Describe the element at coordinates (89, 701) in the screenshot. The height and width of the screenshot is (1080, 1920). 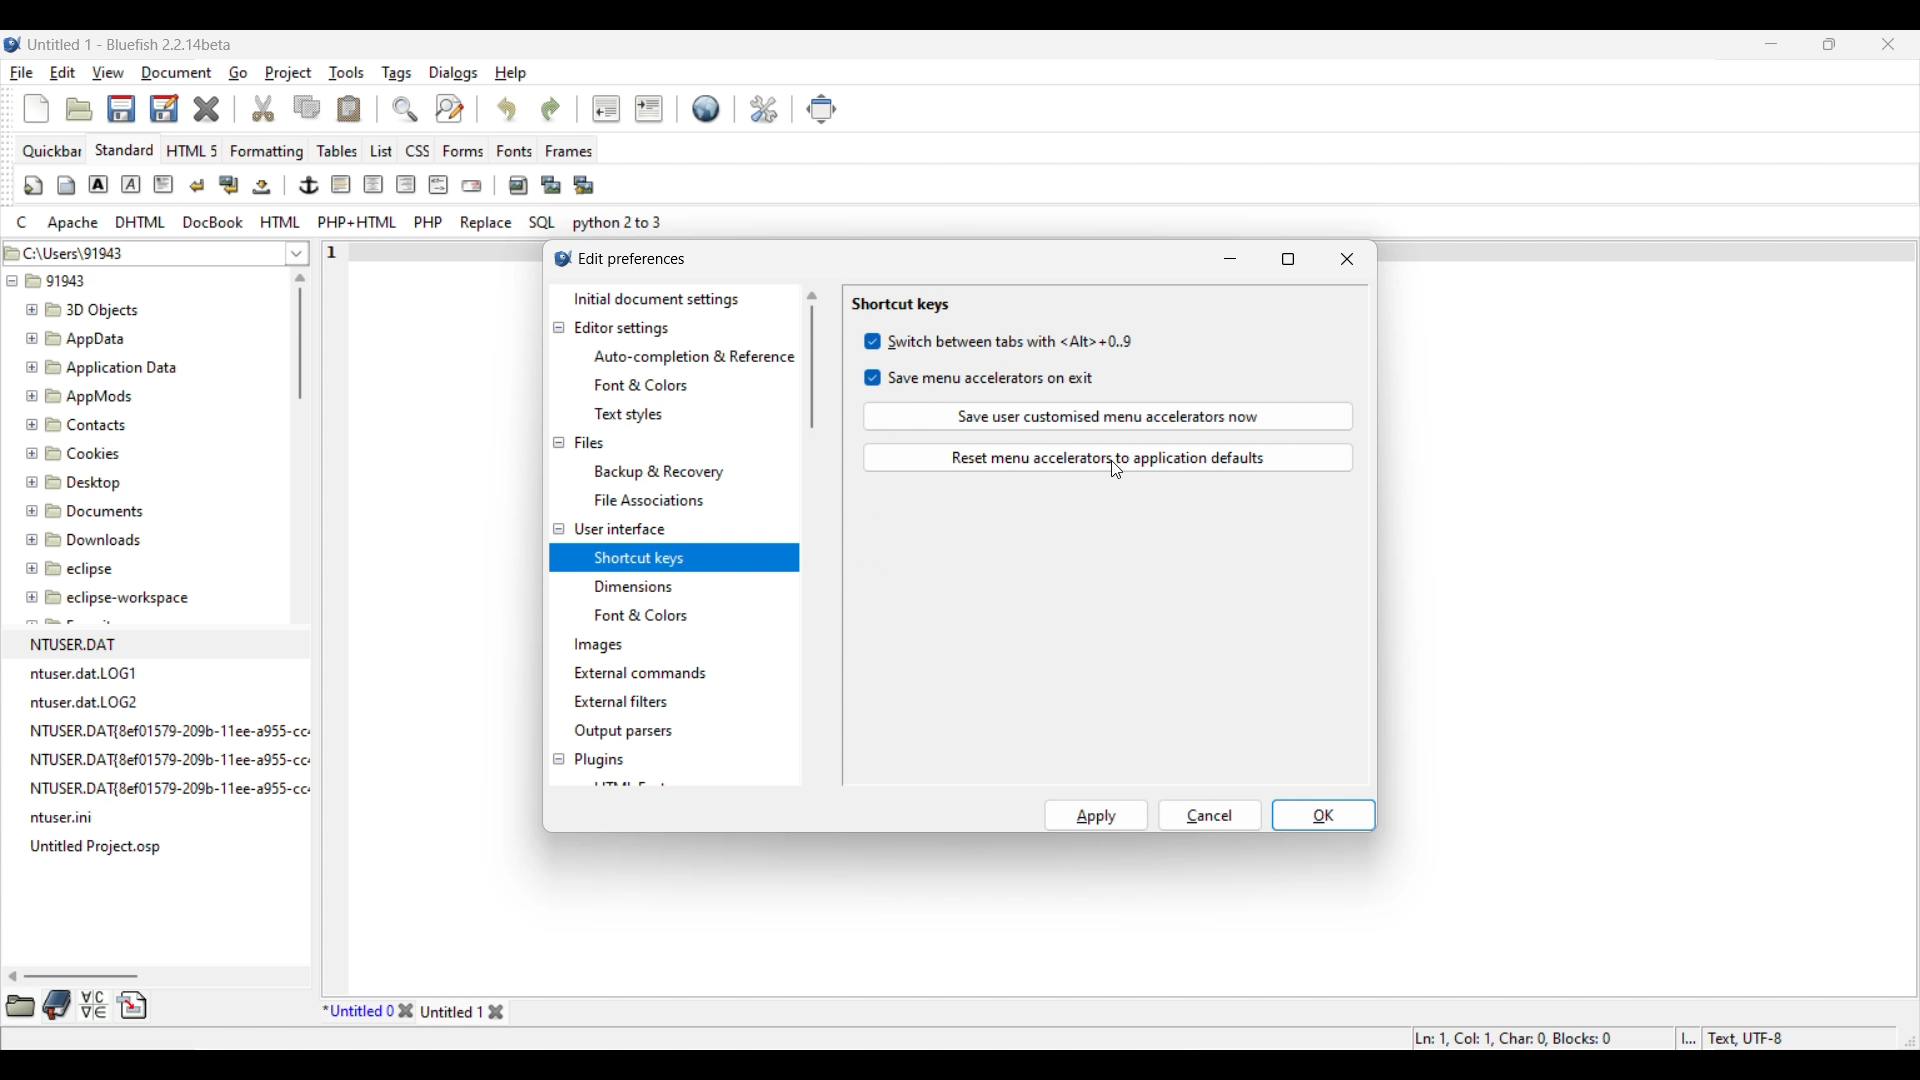
I see `ntuser.dat.LOG2` at that location.